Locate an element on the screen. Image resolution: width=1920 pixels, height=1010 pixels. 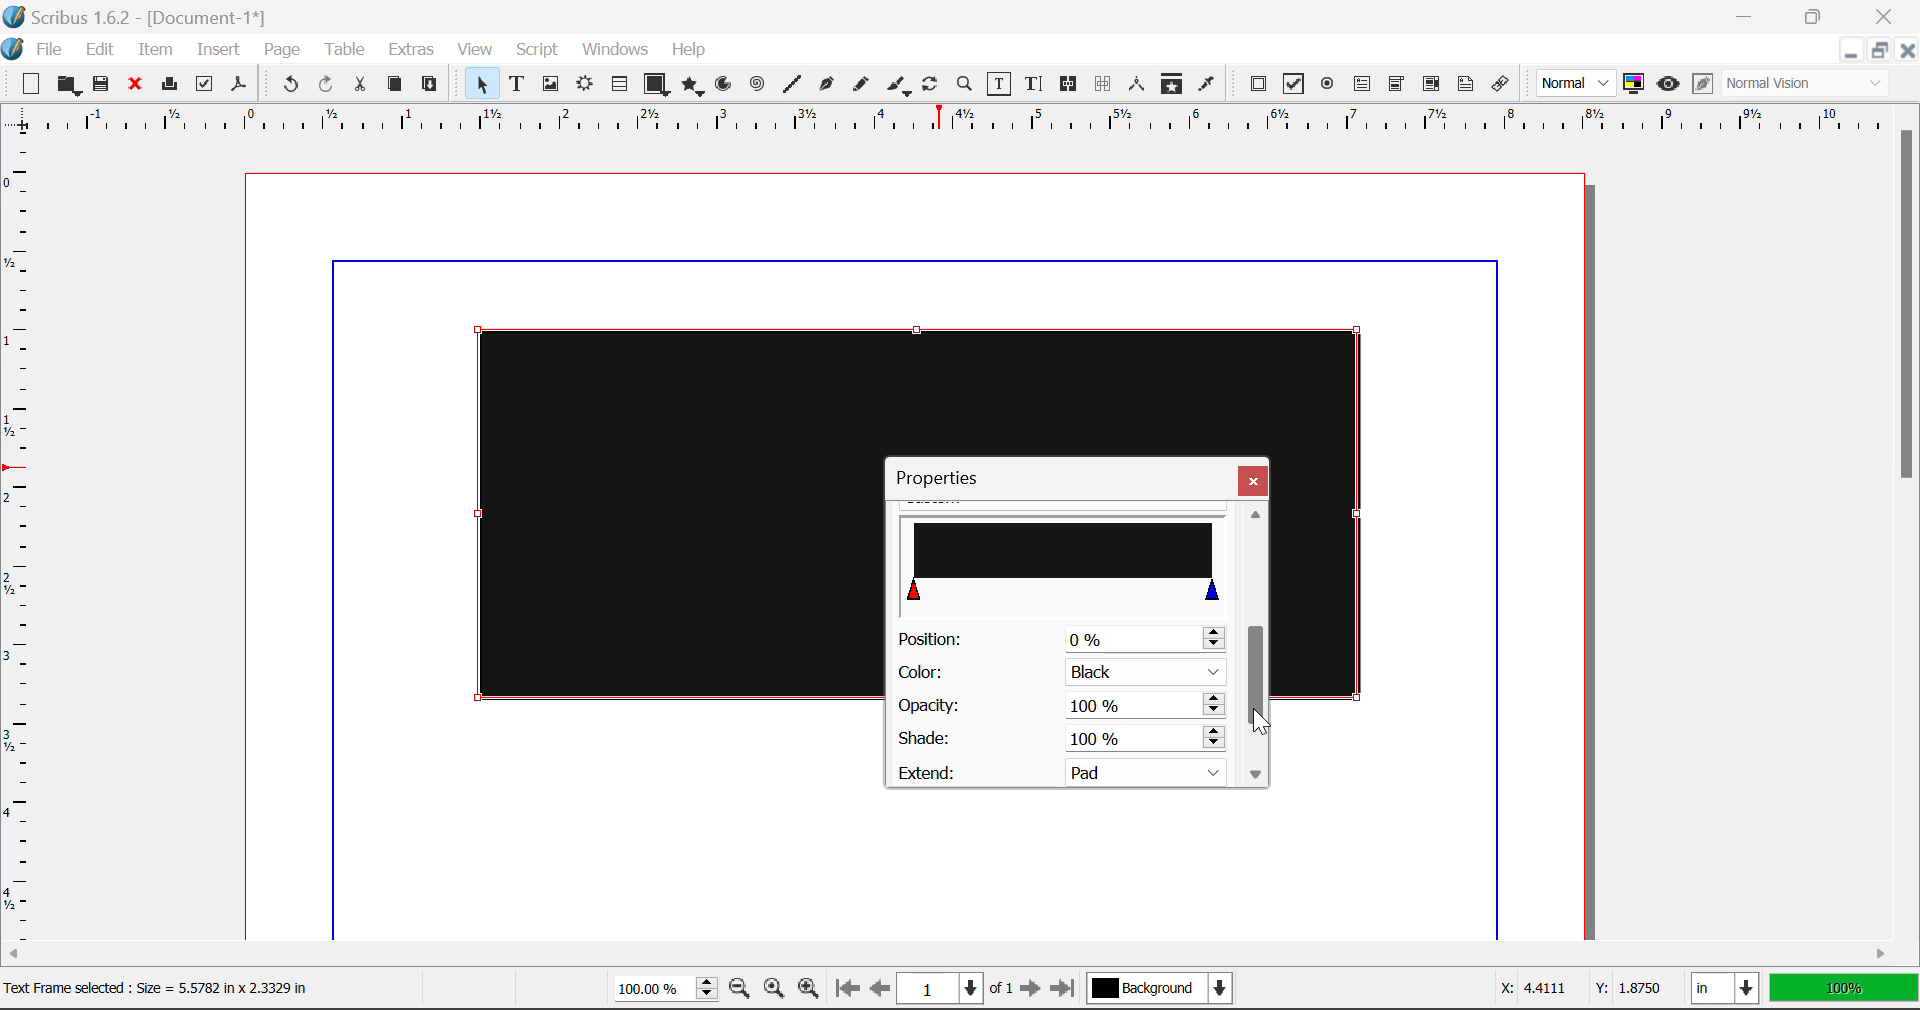
Toggle Color Management is located at coordinates (1634, 84).